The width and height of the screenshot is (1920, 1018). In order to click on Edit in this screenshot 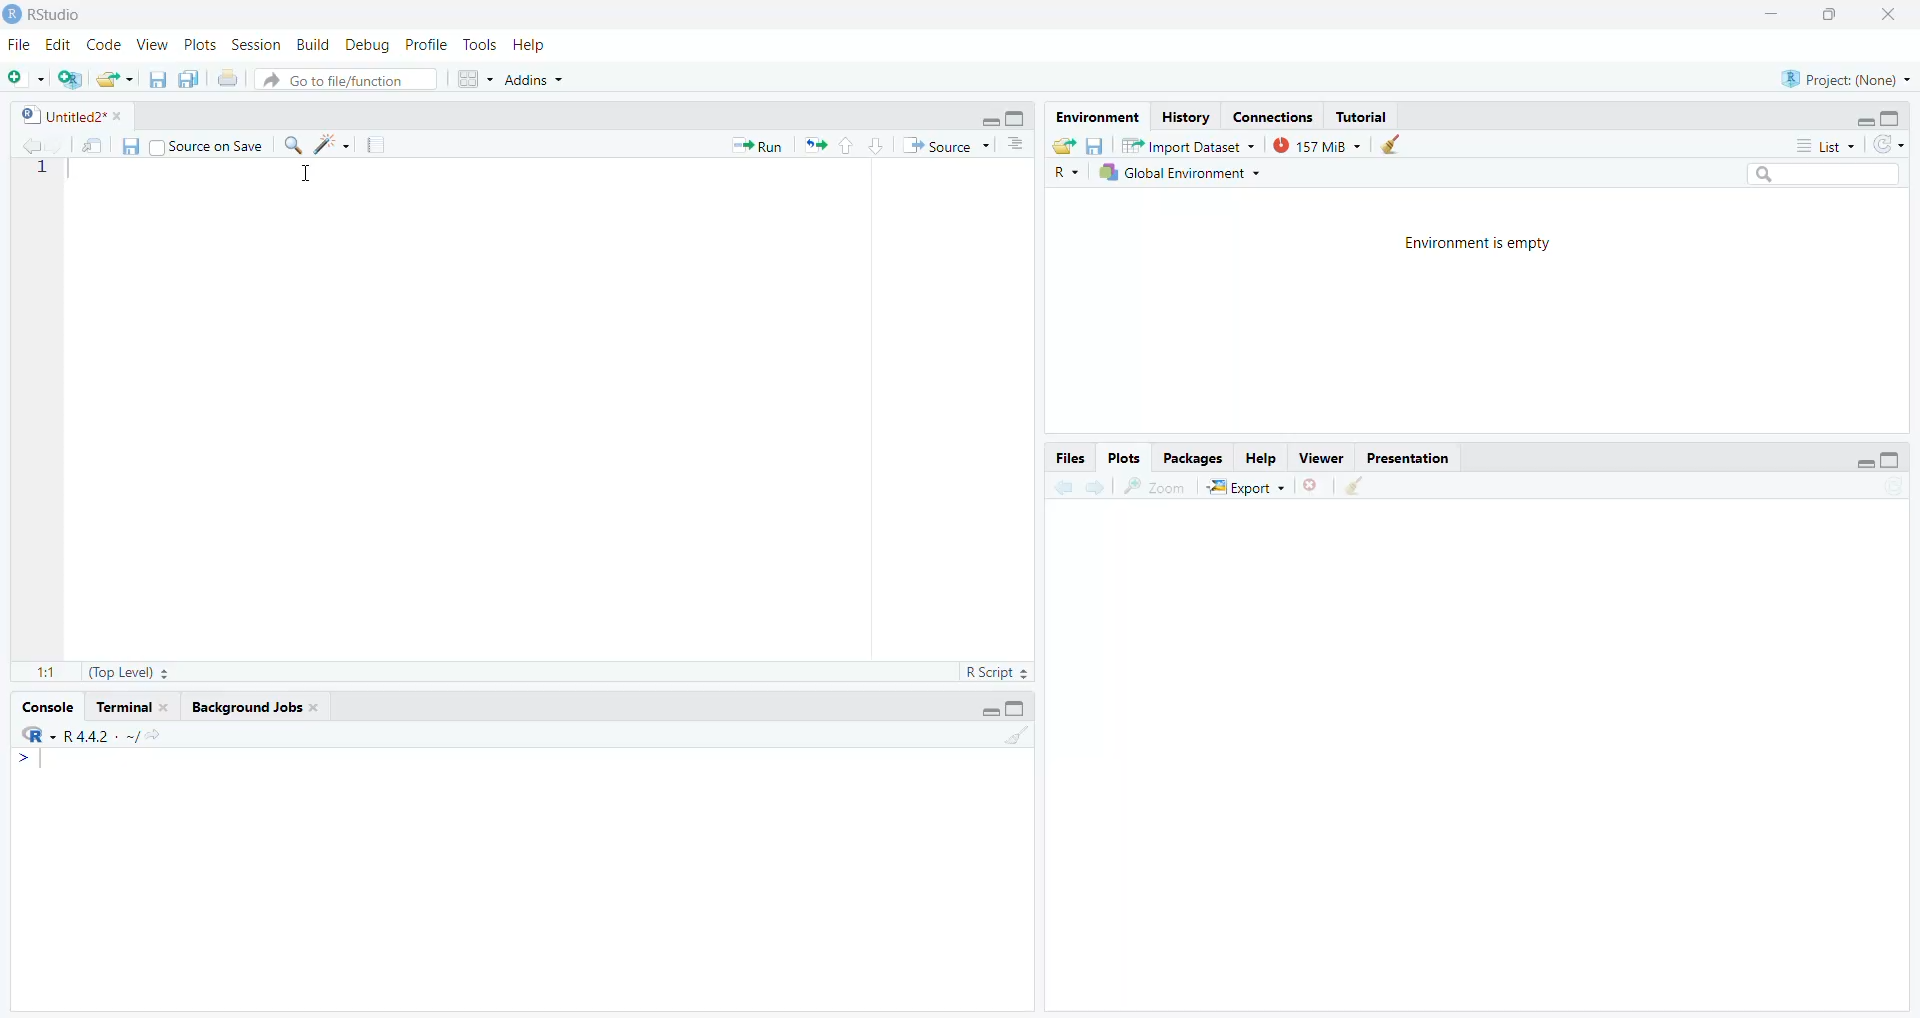, I will do `click(58, 43)`.